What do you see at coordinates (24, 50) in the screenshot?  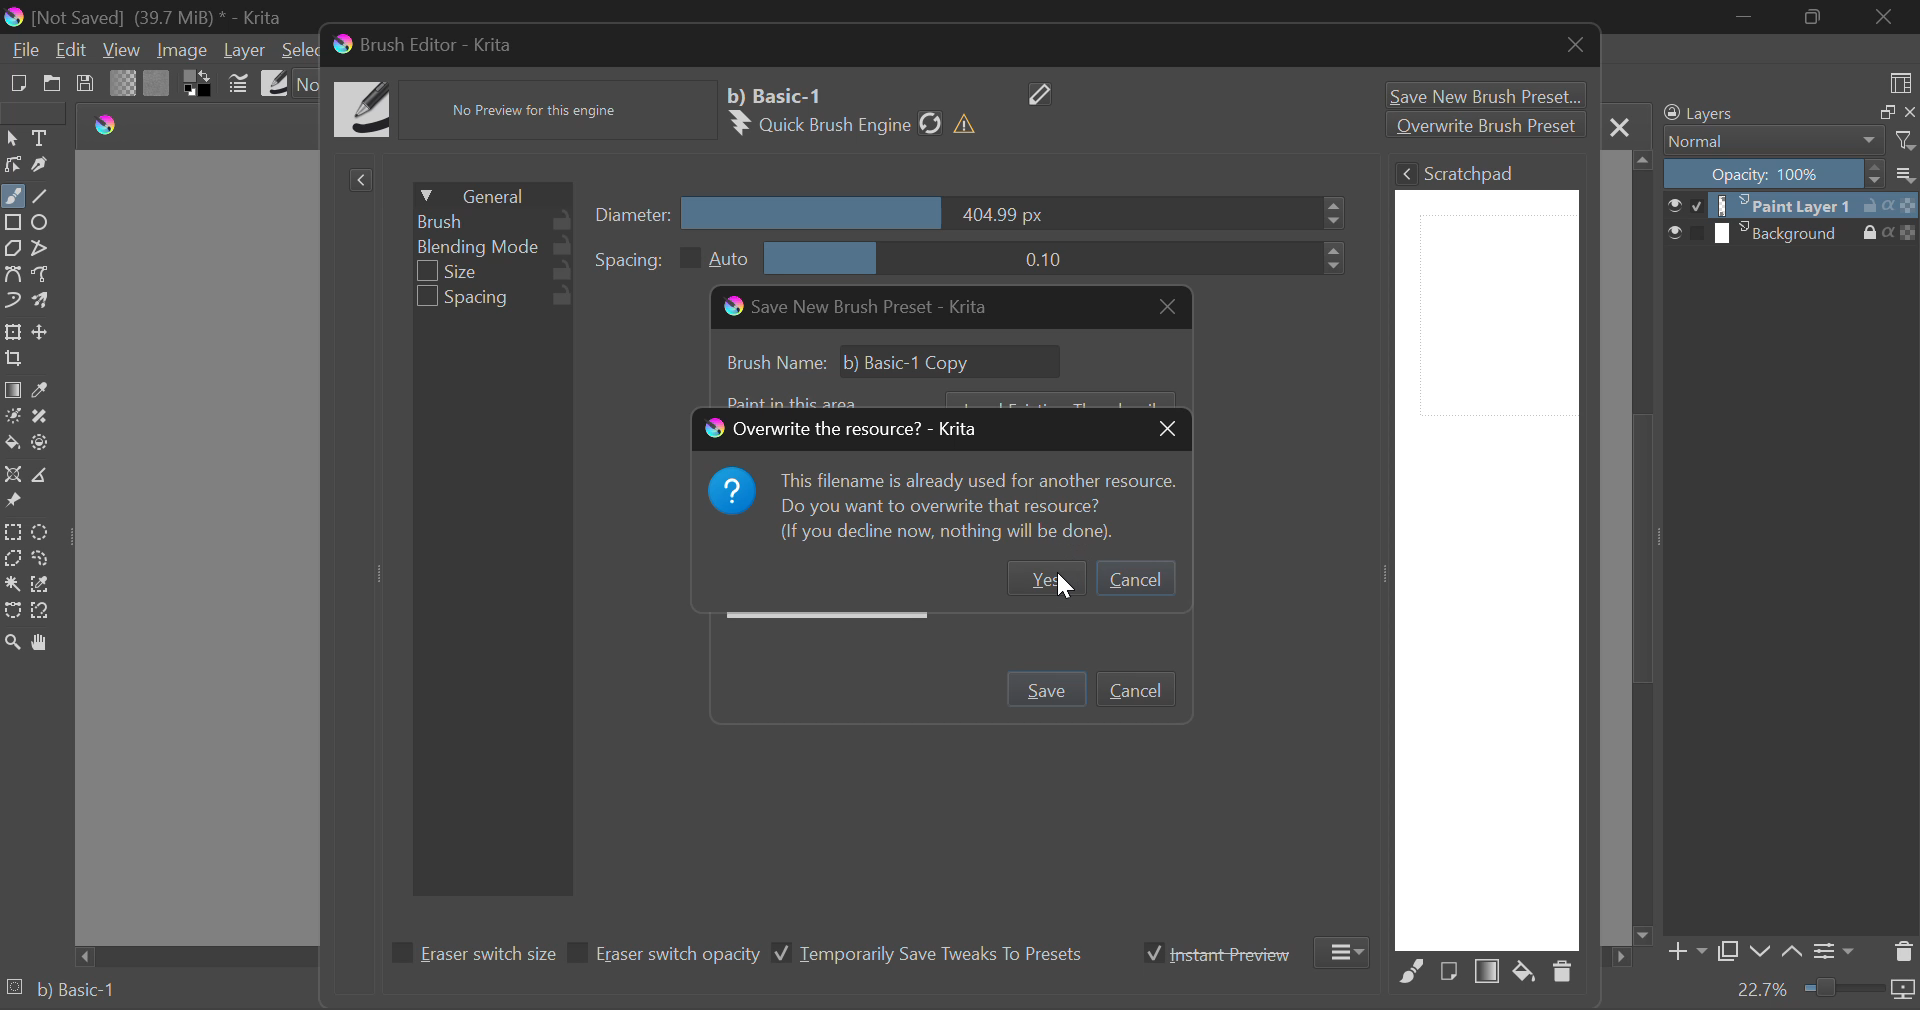 I see `File` at bounding box center [24, 50].